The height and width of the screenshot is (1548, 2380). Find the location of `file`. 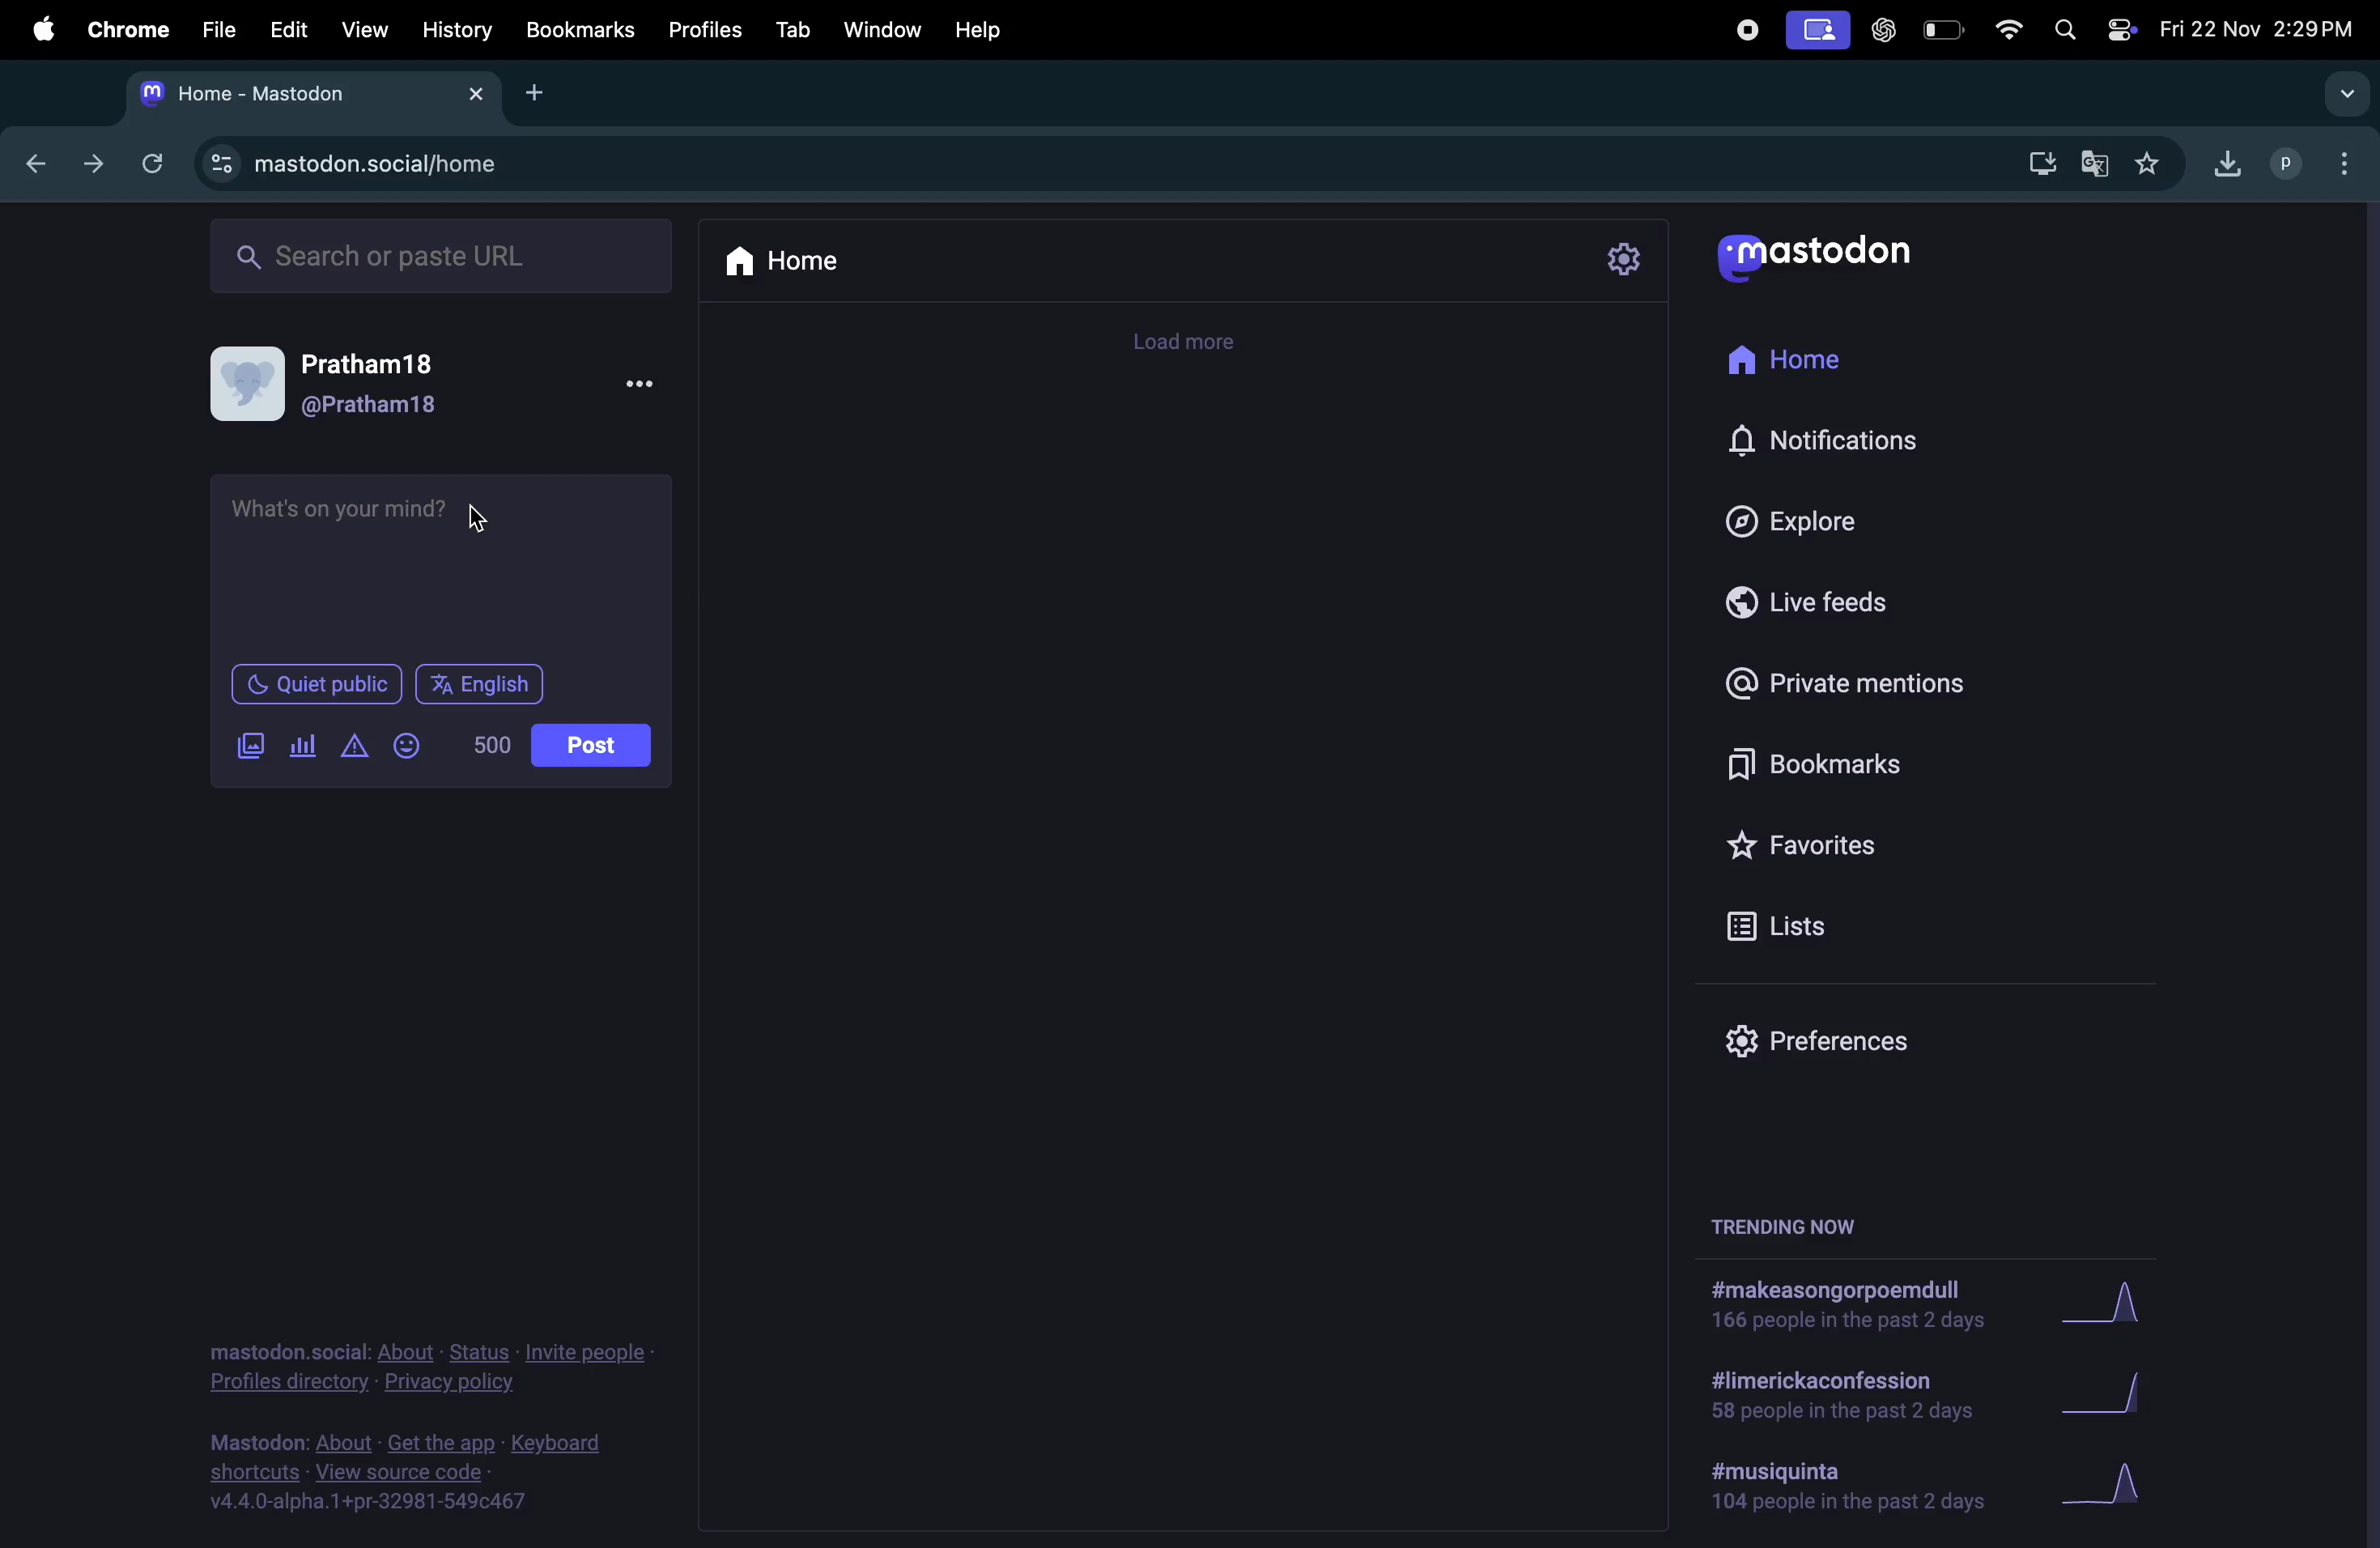

file is located at coordinates (216, 29).